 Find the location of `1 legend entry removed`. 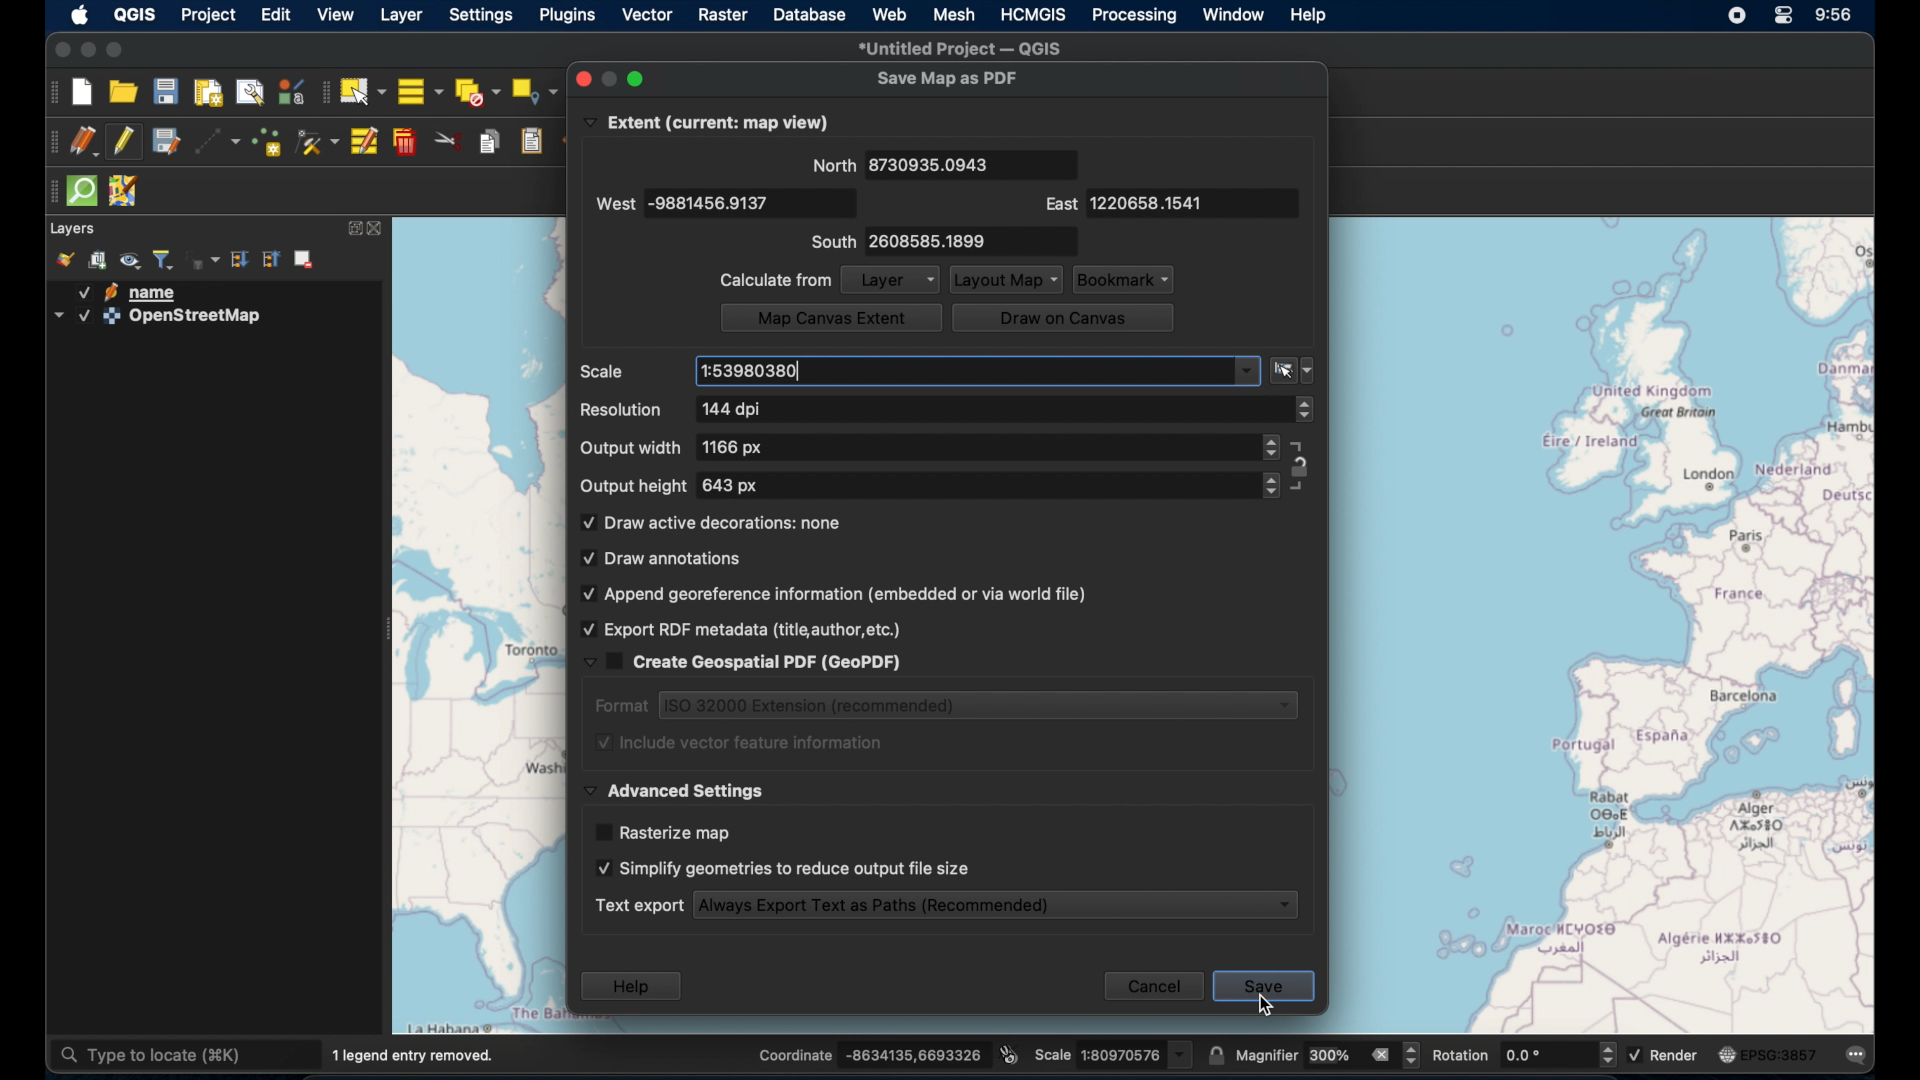

1 legend entry removed is located at coordinates (418, 1055).